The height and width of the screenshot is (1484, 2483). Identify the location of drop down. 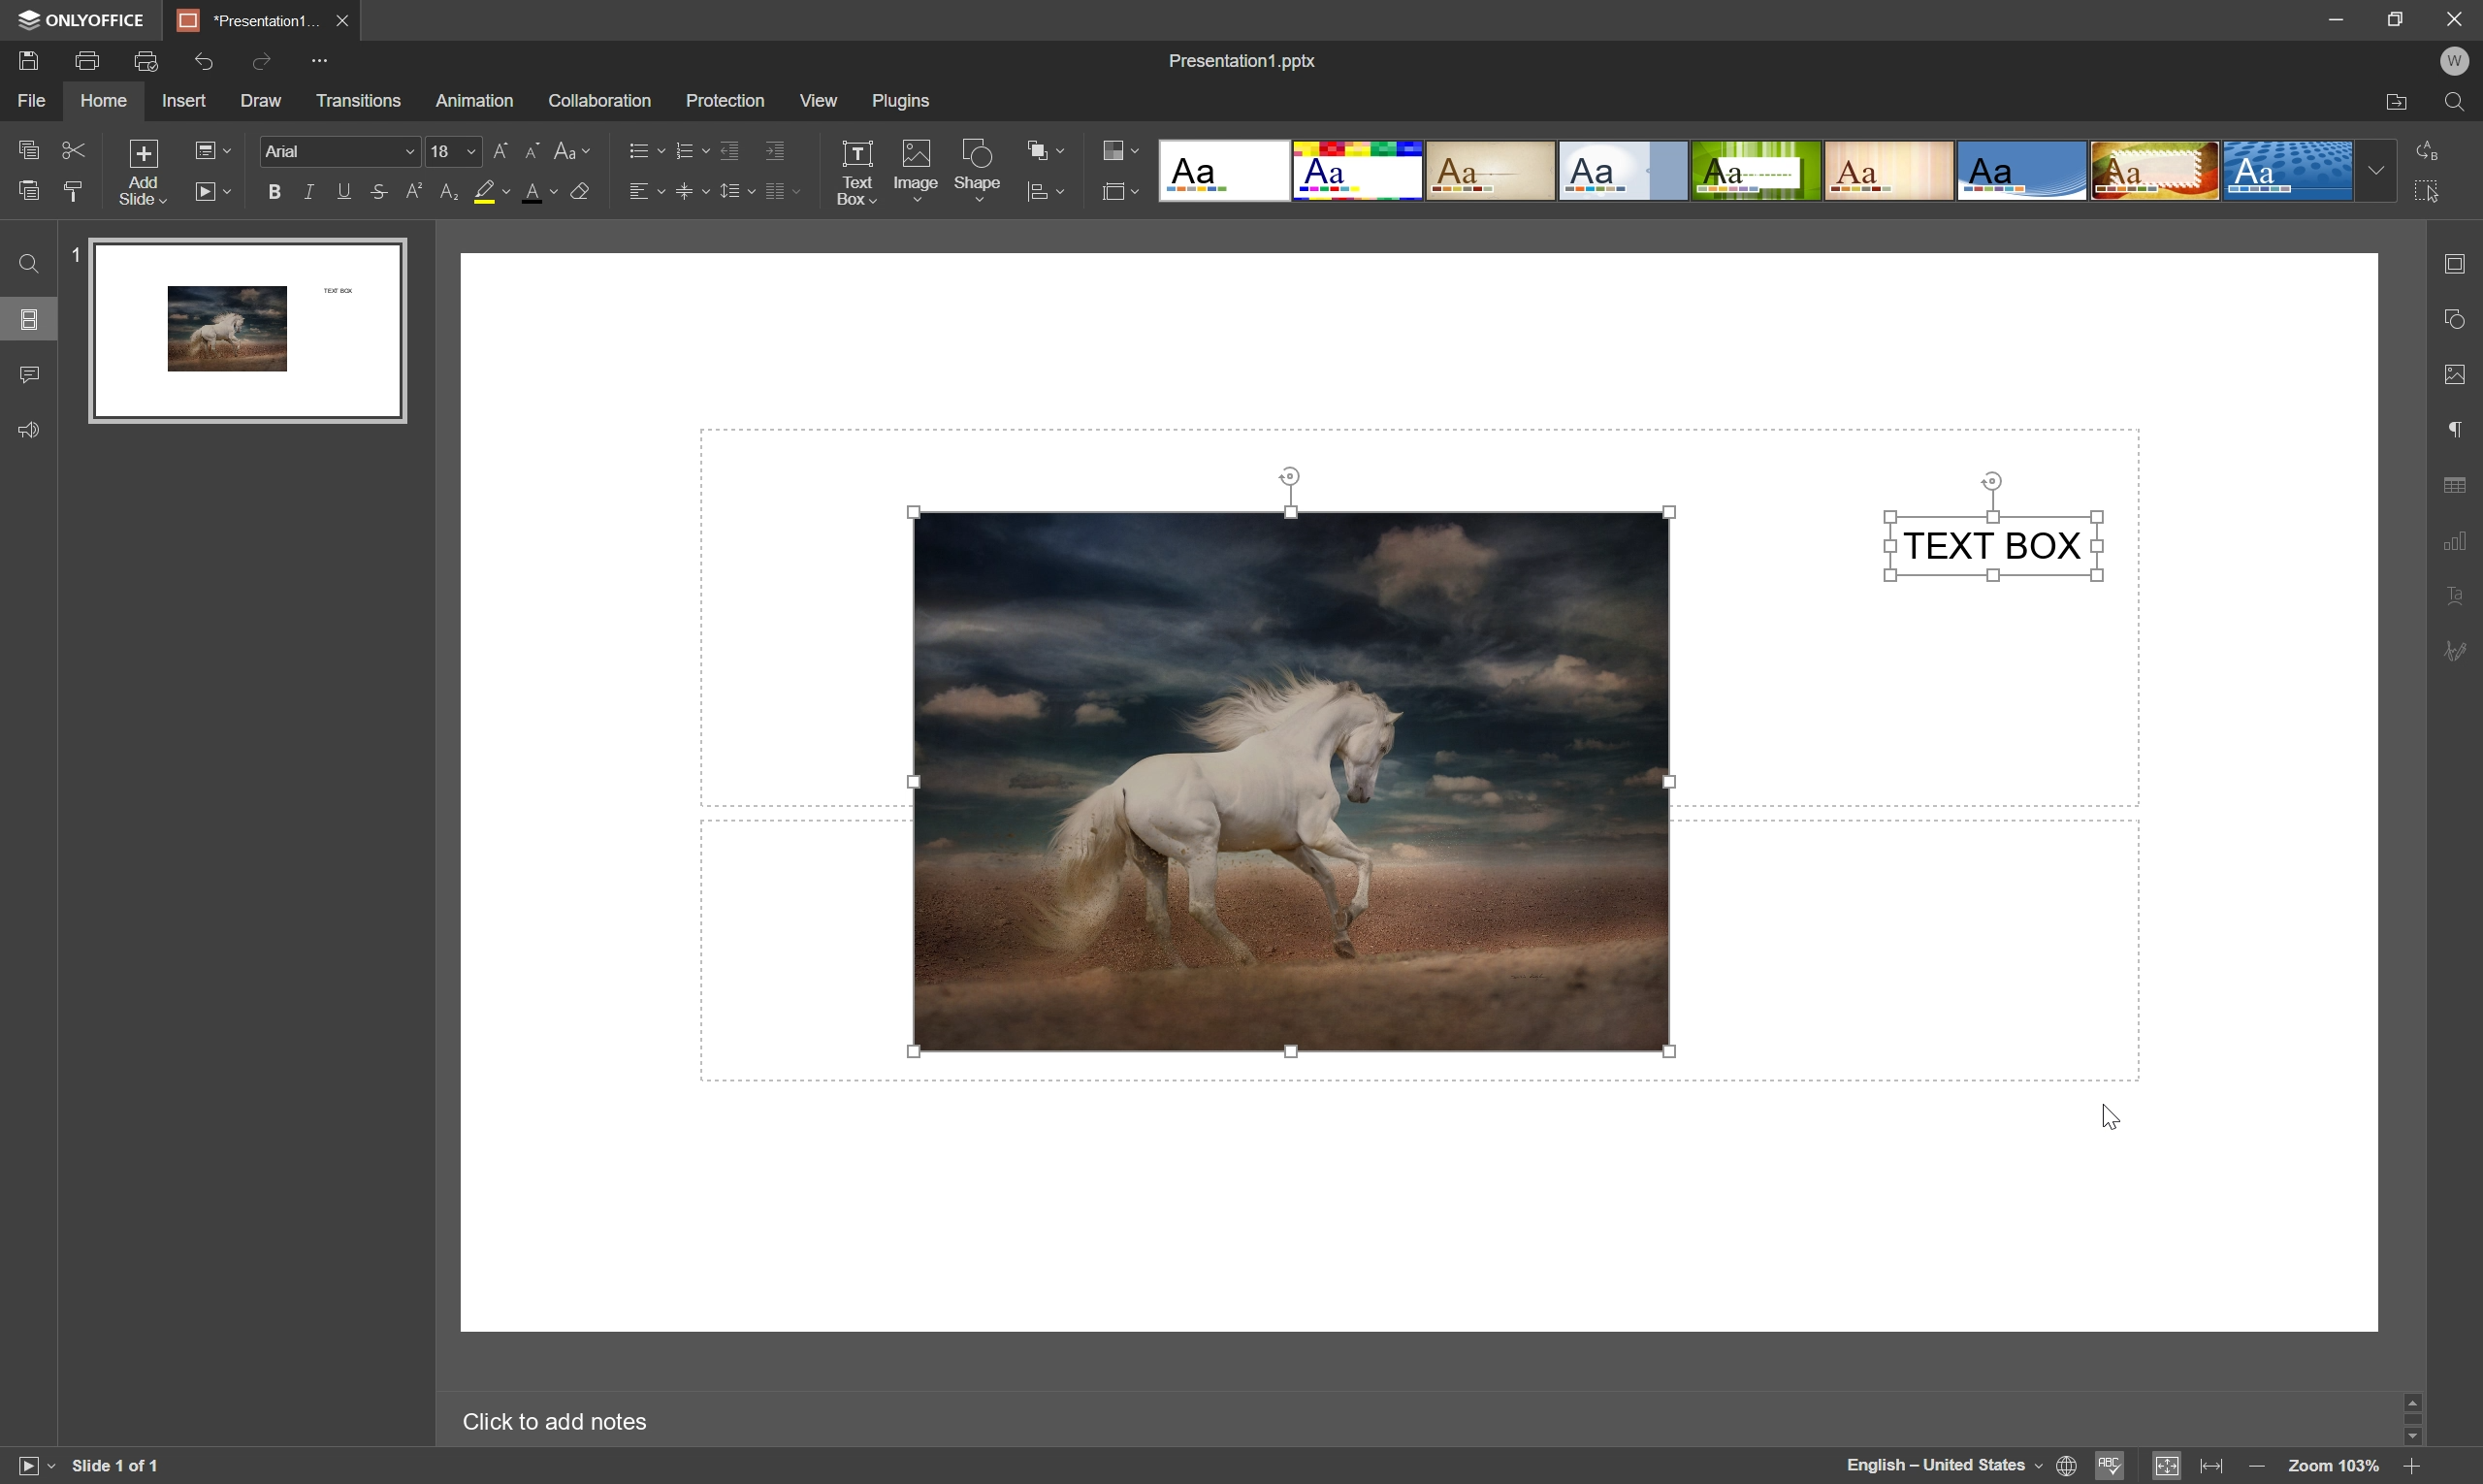
(2378, 171).